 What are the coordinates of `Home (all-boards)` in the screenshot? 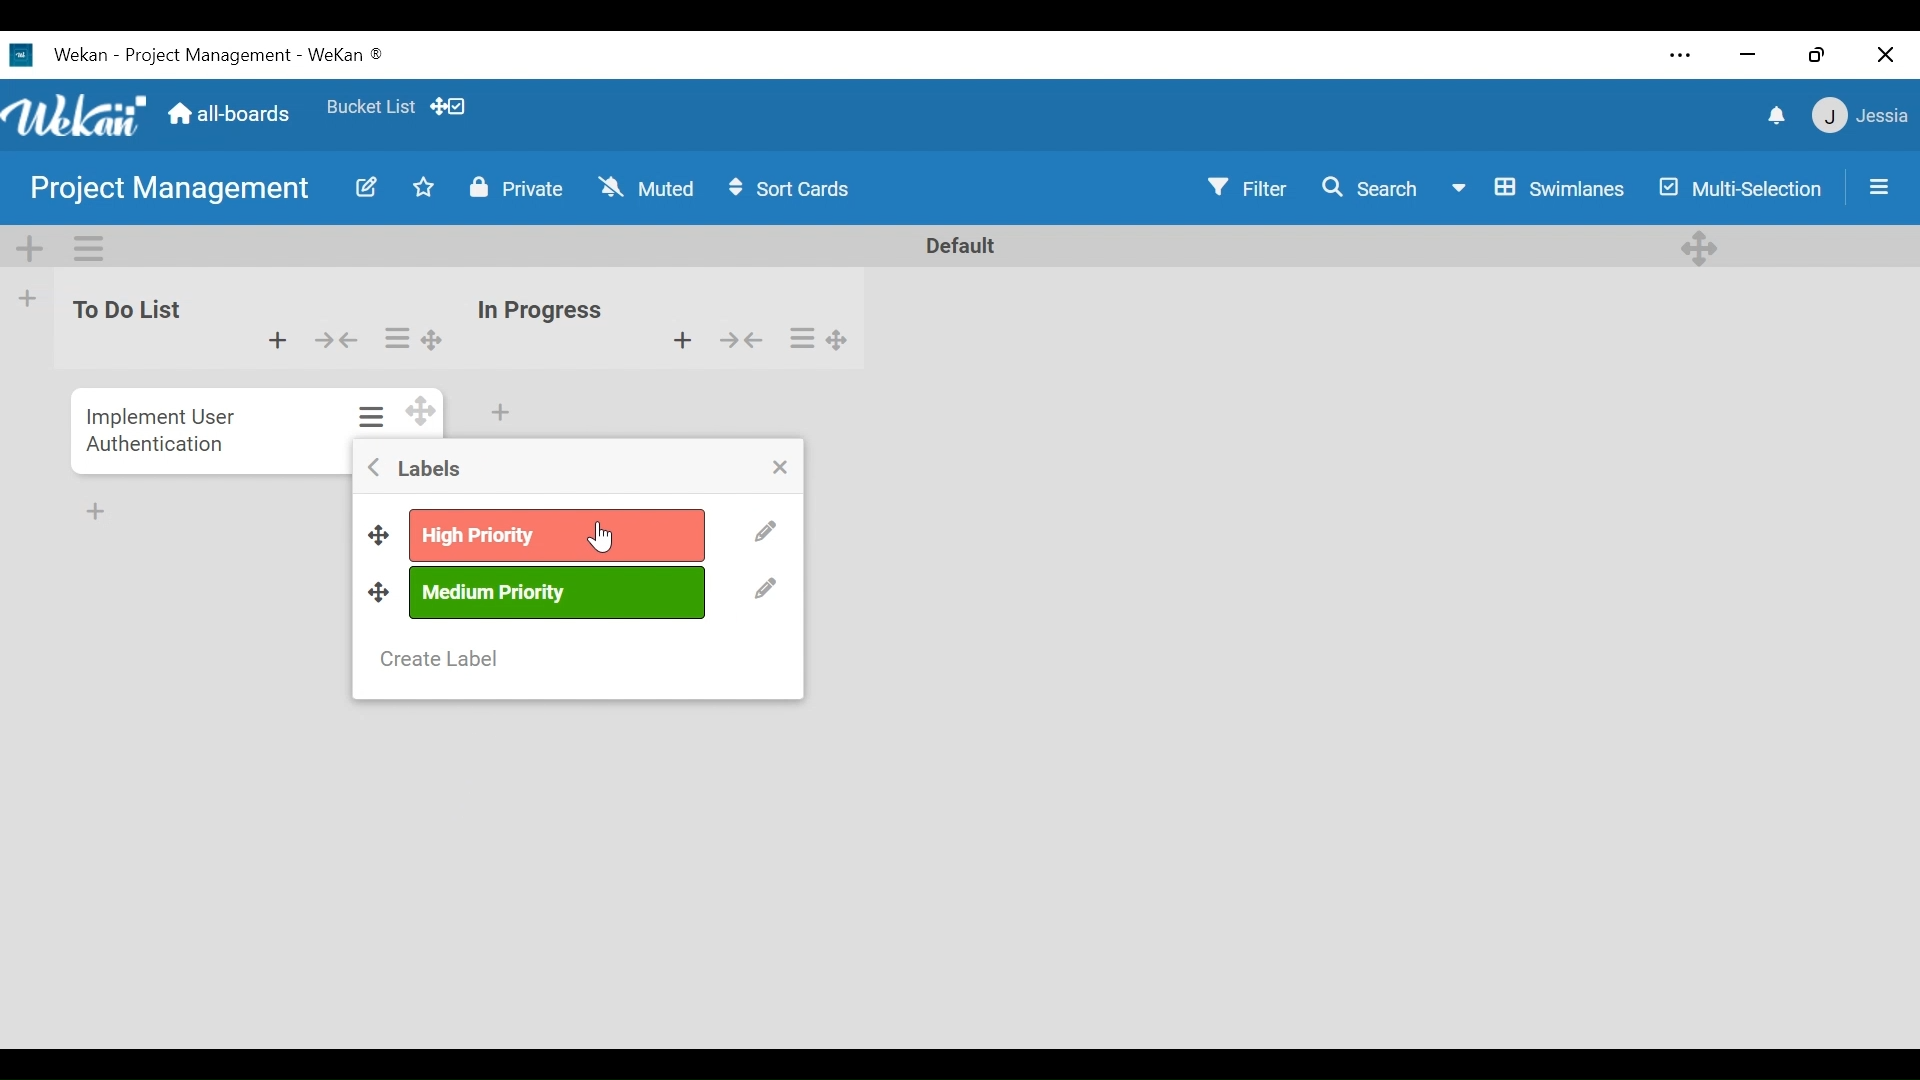 It's located at (232, 116).